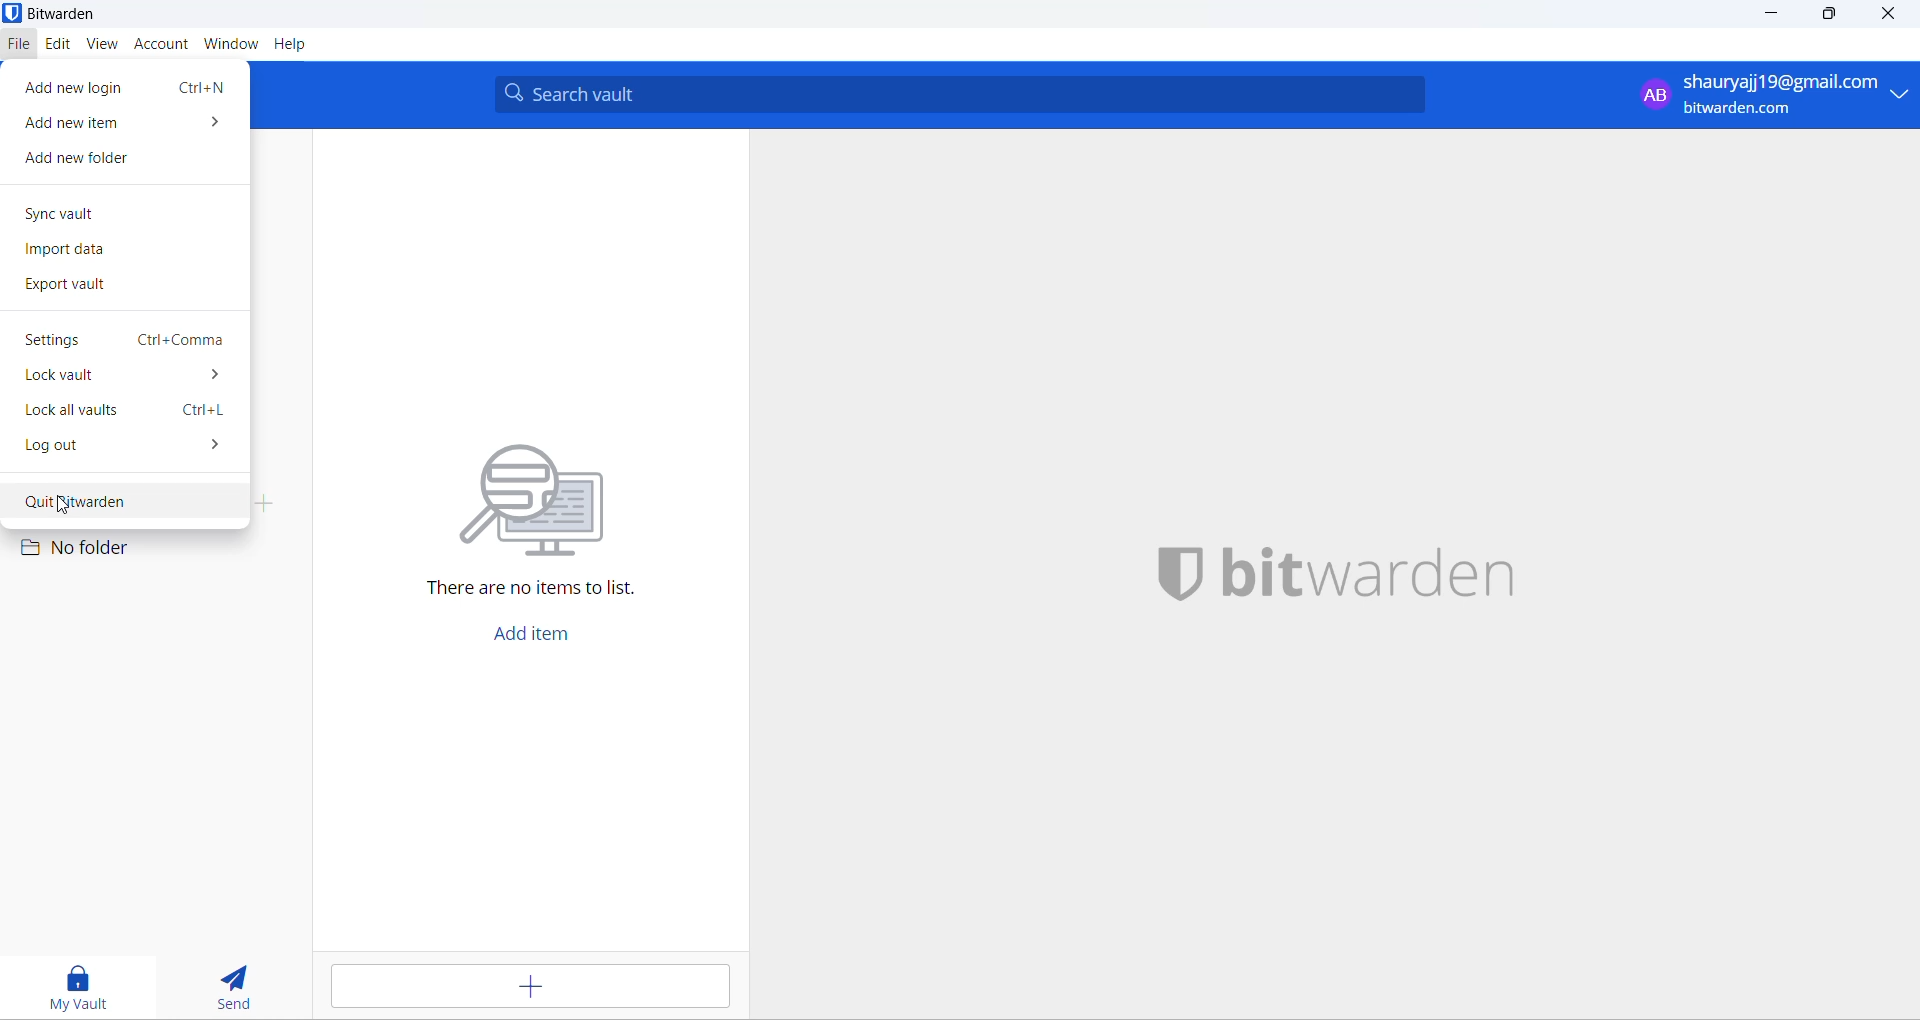 Image resolution: width=1920 pixels, height=1020 pixels. Describe the element at coordinates (83, 986) in the screenshot. I see `my vault` at that location.